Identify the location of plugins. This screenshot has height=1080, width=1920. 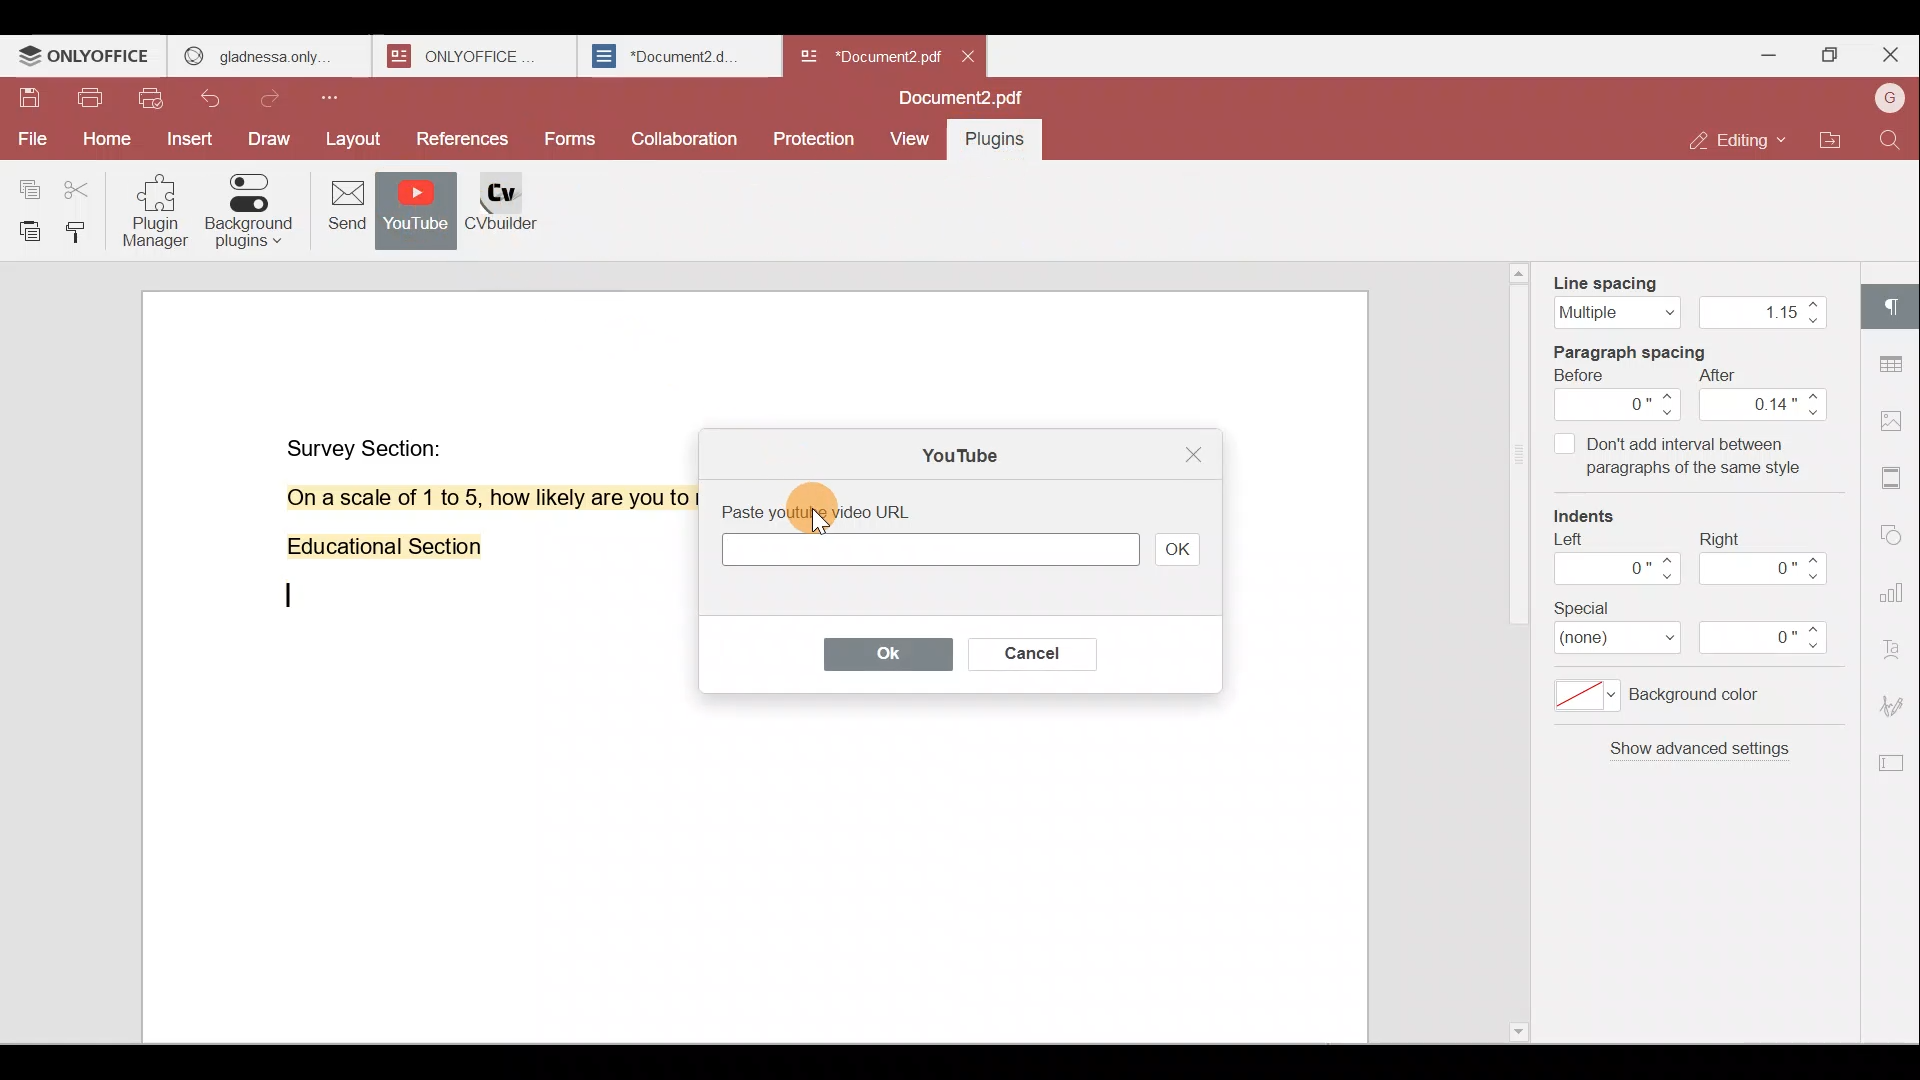
(1005, 143).